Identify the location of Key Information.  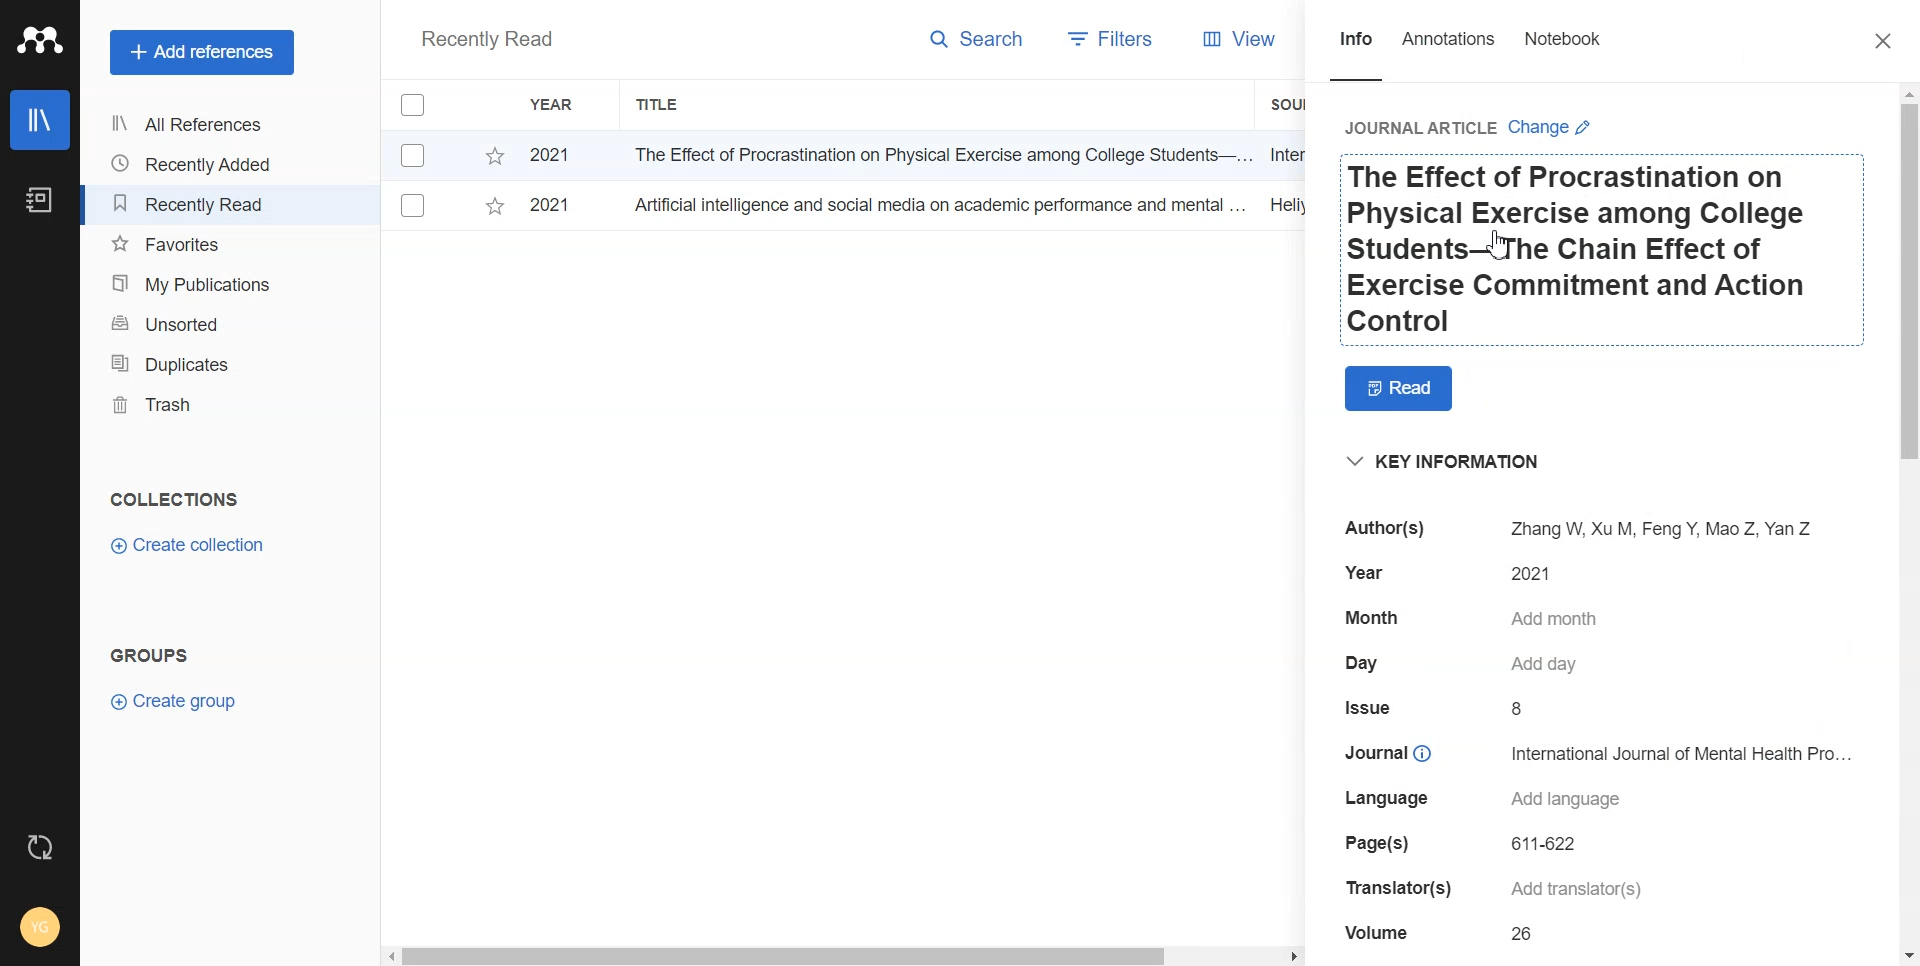
(1442, 460).